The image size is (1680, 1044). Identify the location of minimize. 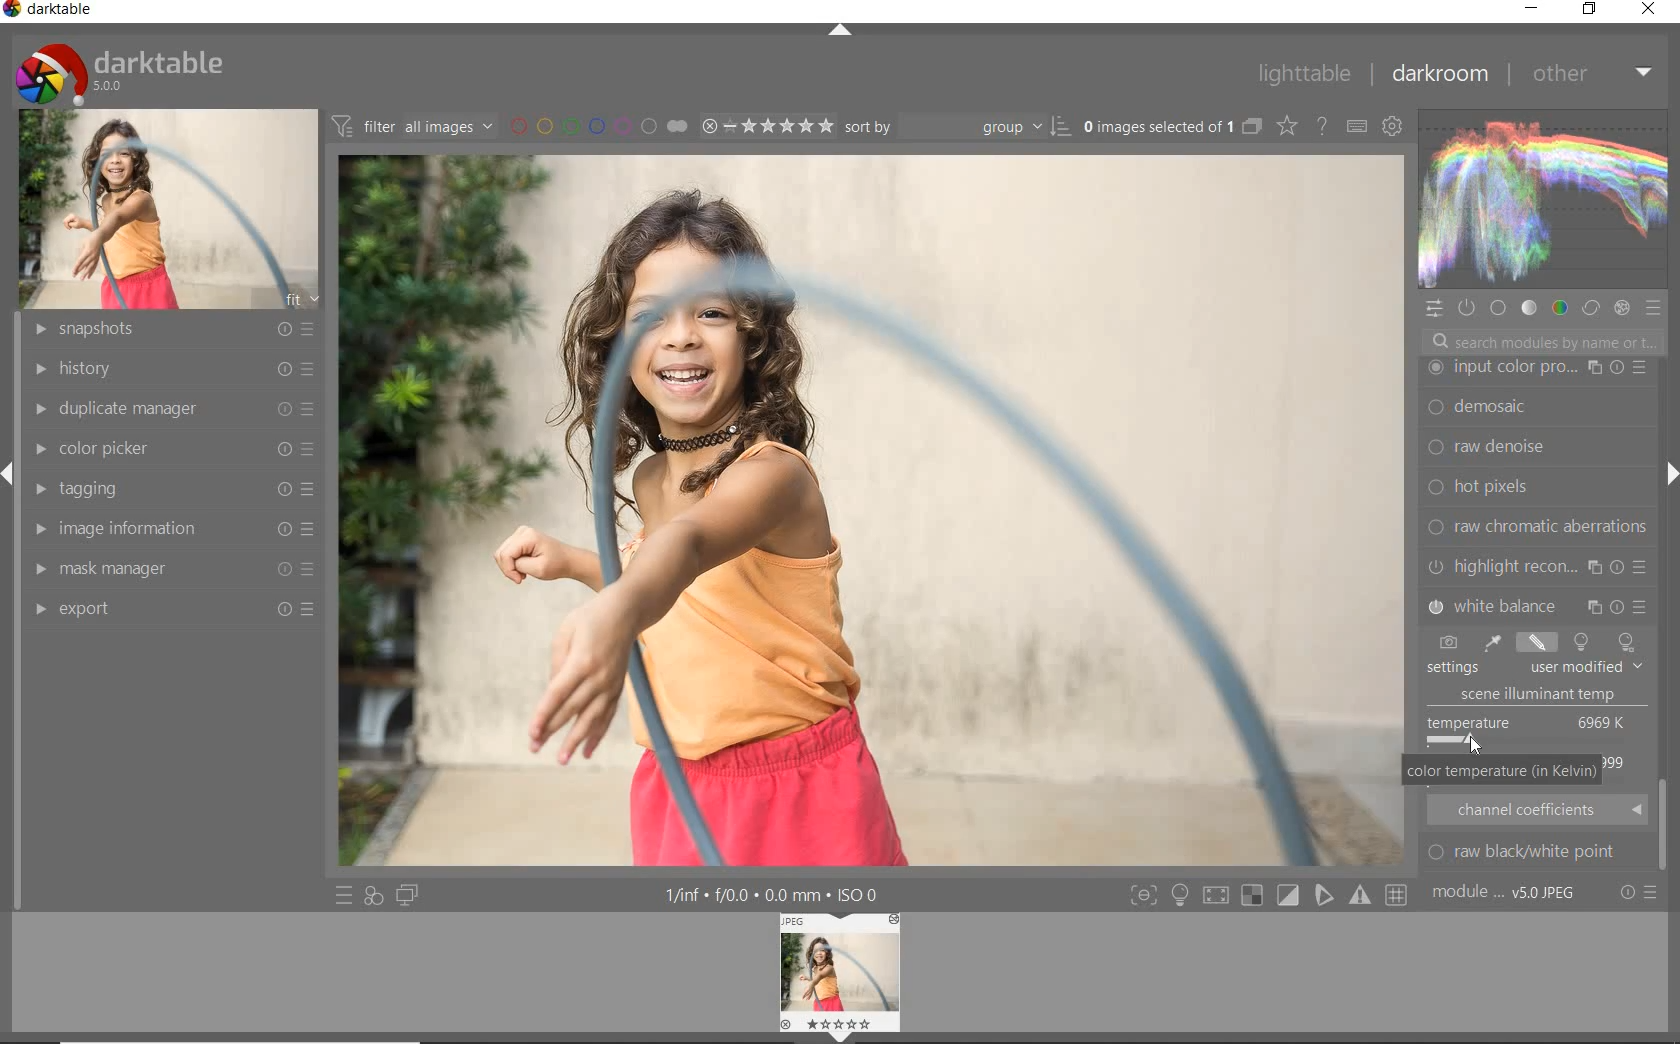
(1531, 7).